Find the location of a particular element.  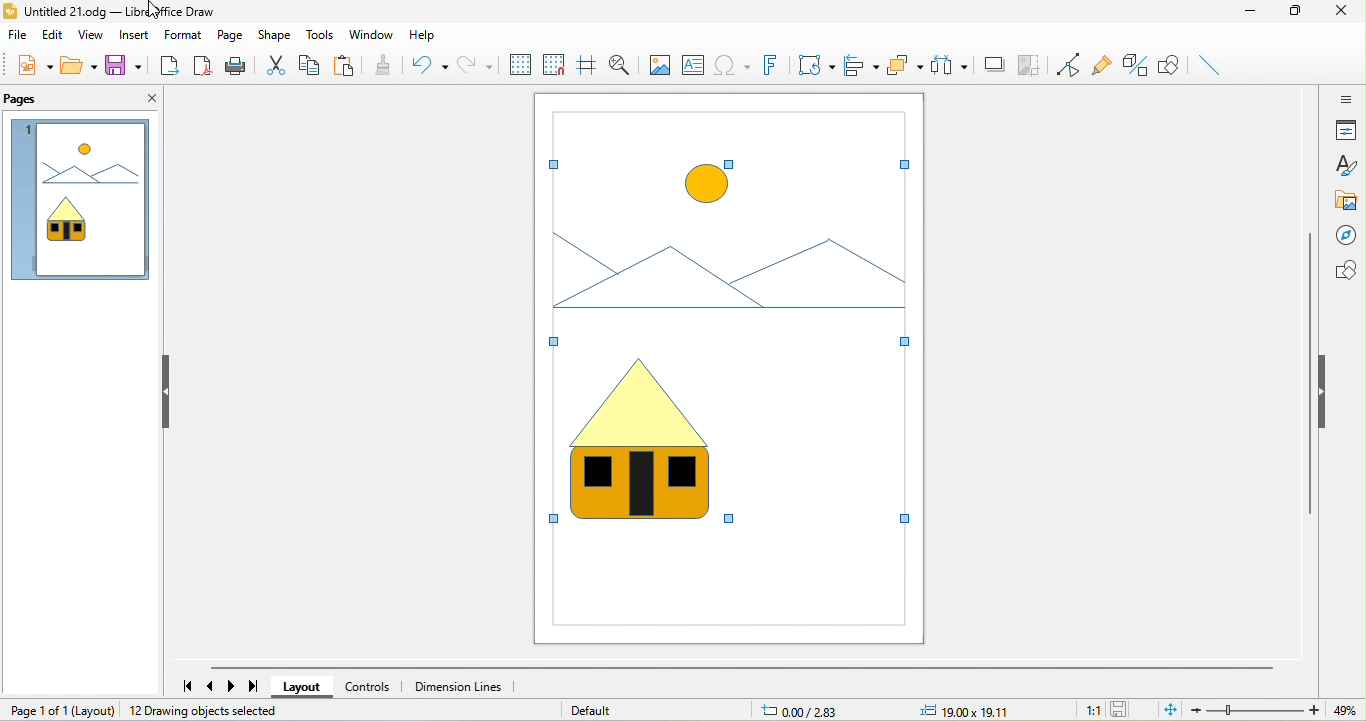

redo is located at coordinates (487, 65).